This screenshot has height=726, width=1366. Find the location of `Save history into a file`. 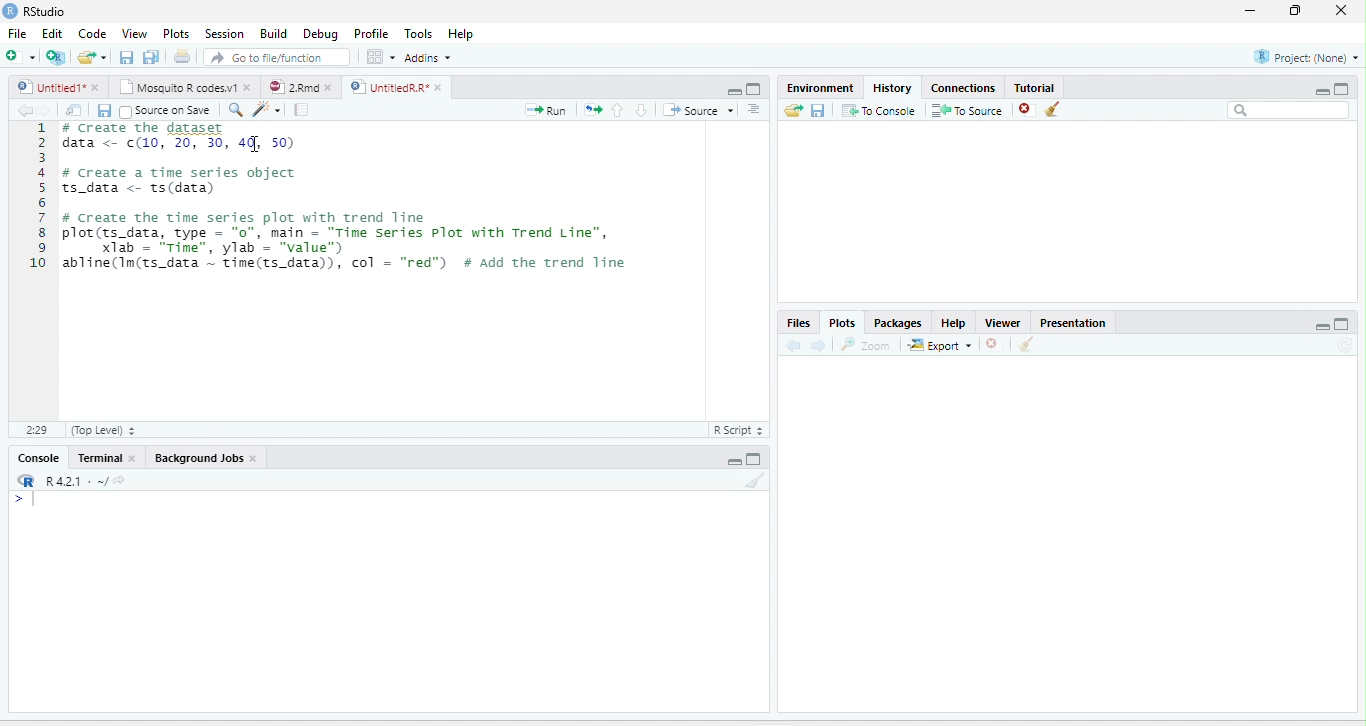

Save history into a file is located at coordinates (818, 110).